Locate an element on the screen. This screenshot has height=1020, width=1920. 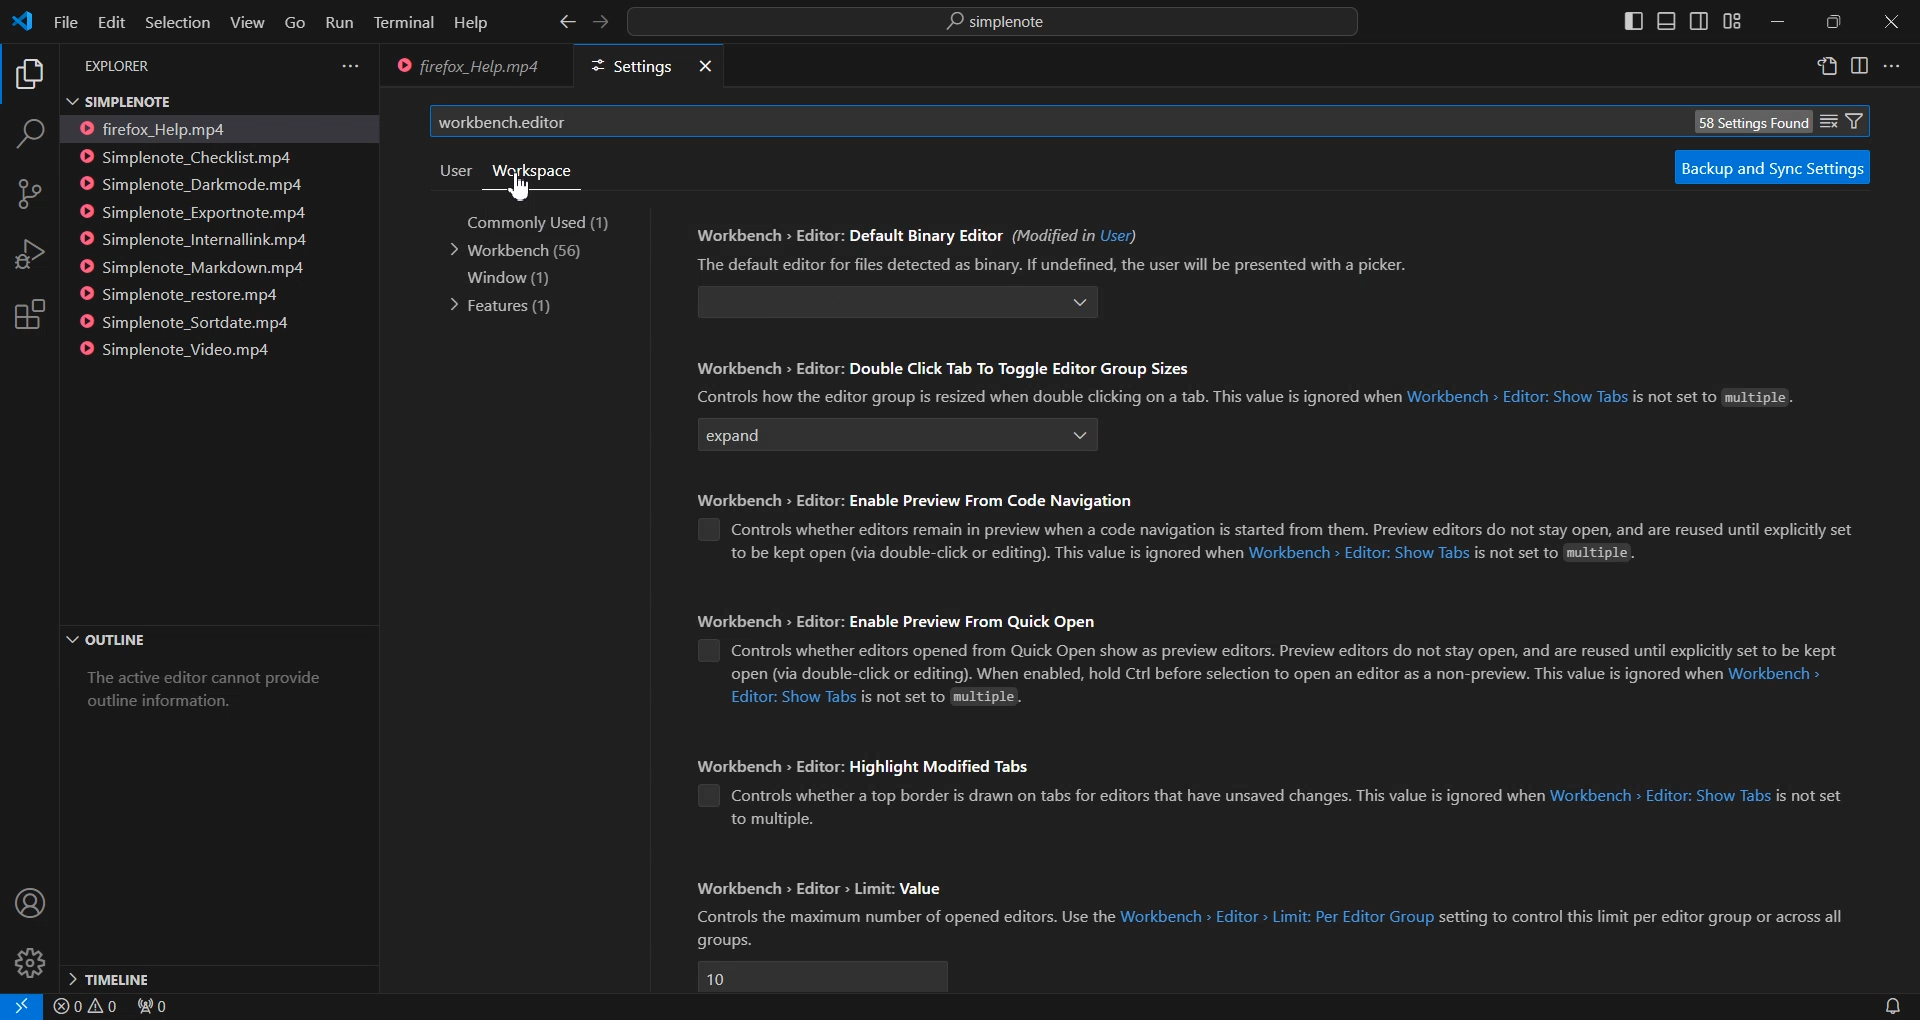
is not set is located at coordinates (1809, 796).